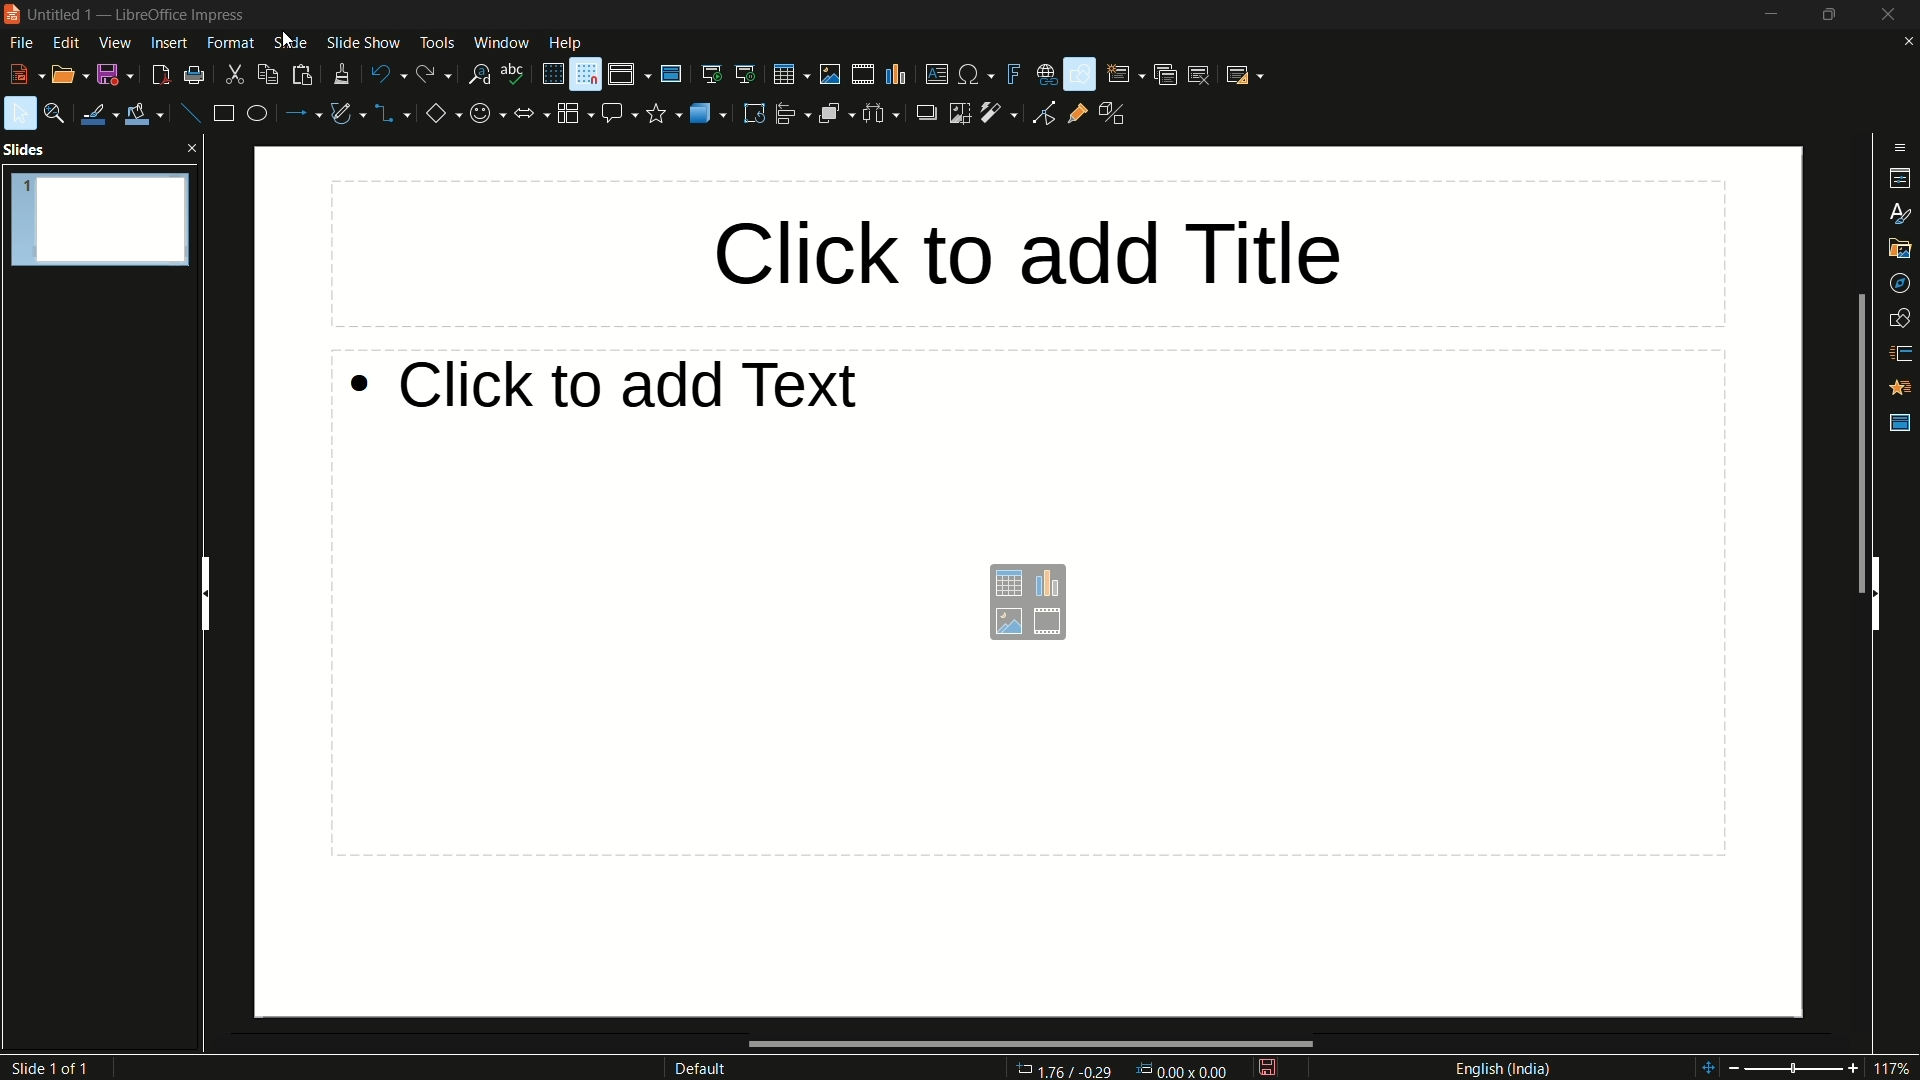 Image resolution: width=1920 pixels, height=1080 pixels. What do you see at coordinates (303, 76) in the screenshot?
I see `paste` at bounding box center [303, 76].